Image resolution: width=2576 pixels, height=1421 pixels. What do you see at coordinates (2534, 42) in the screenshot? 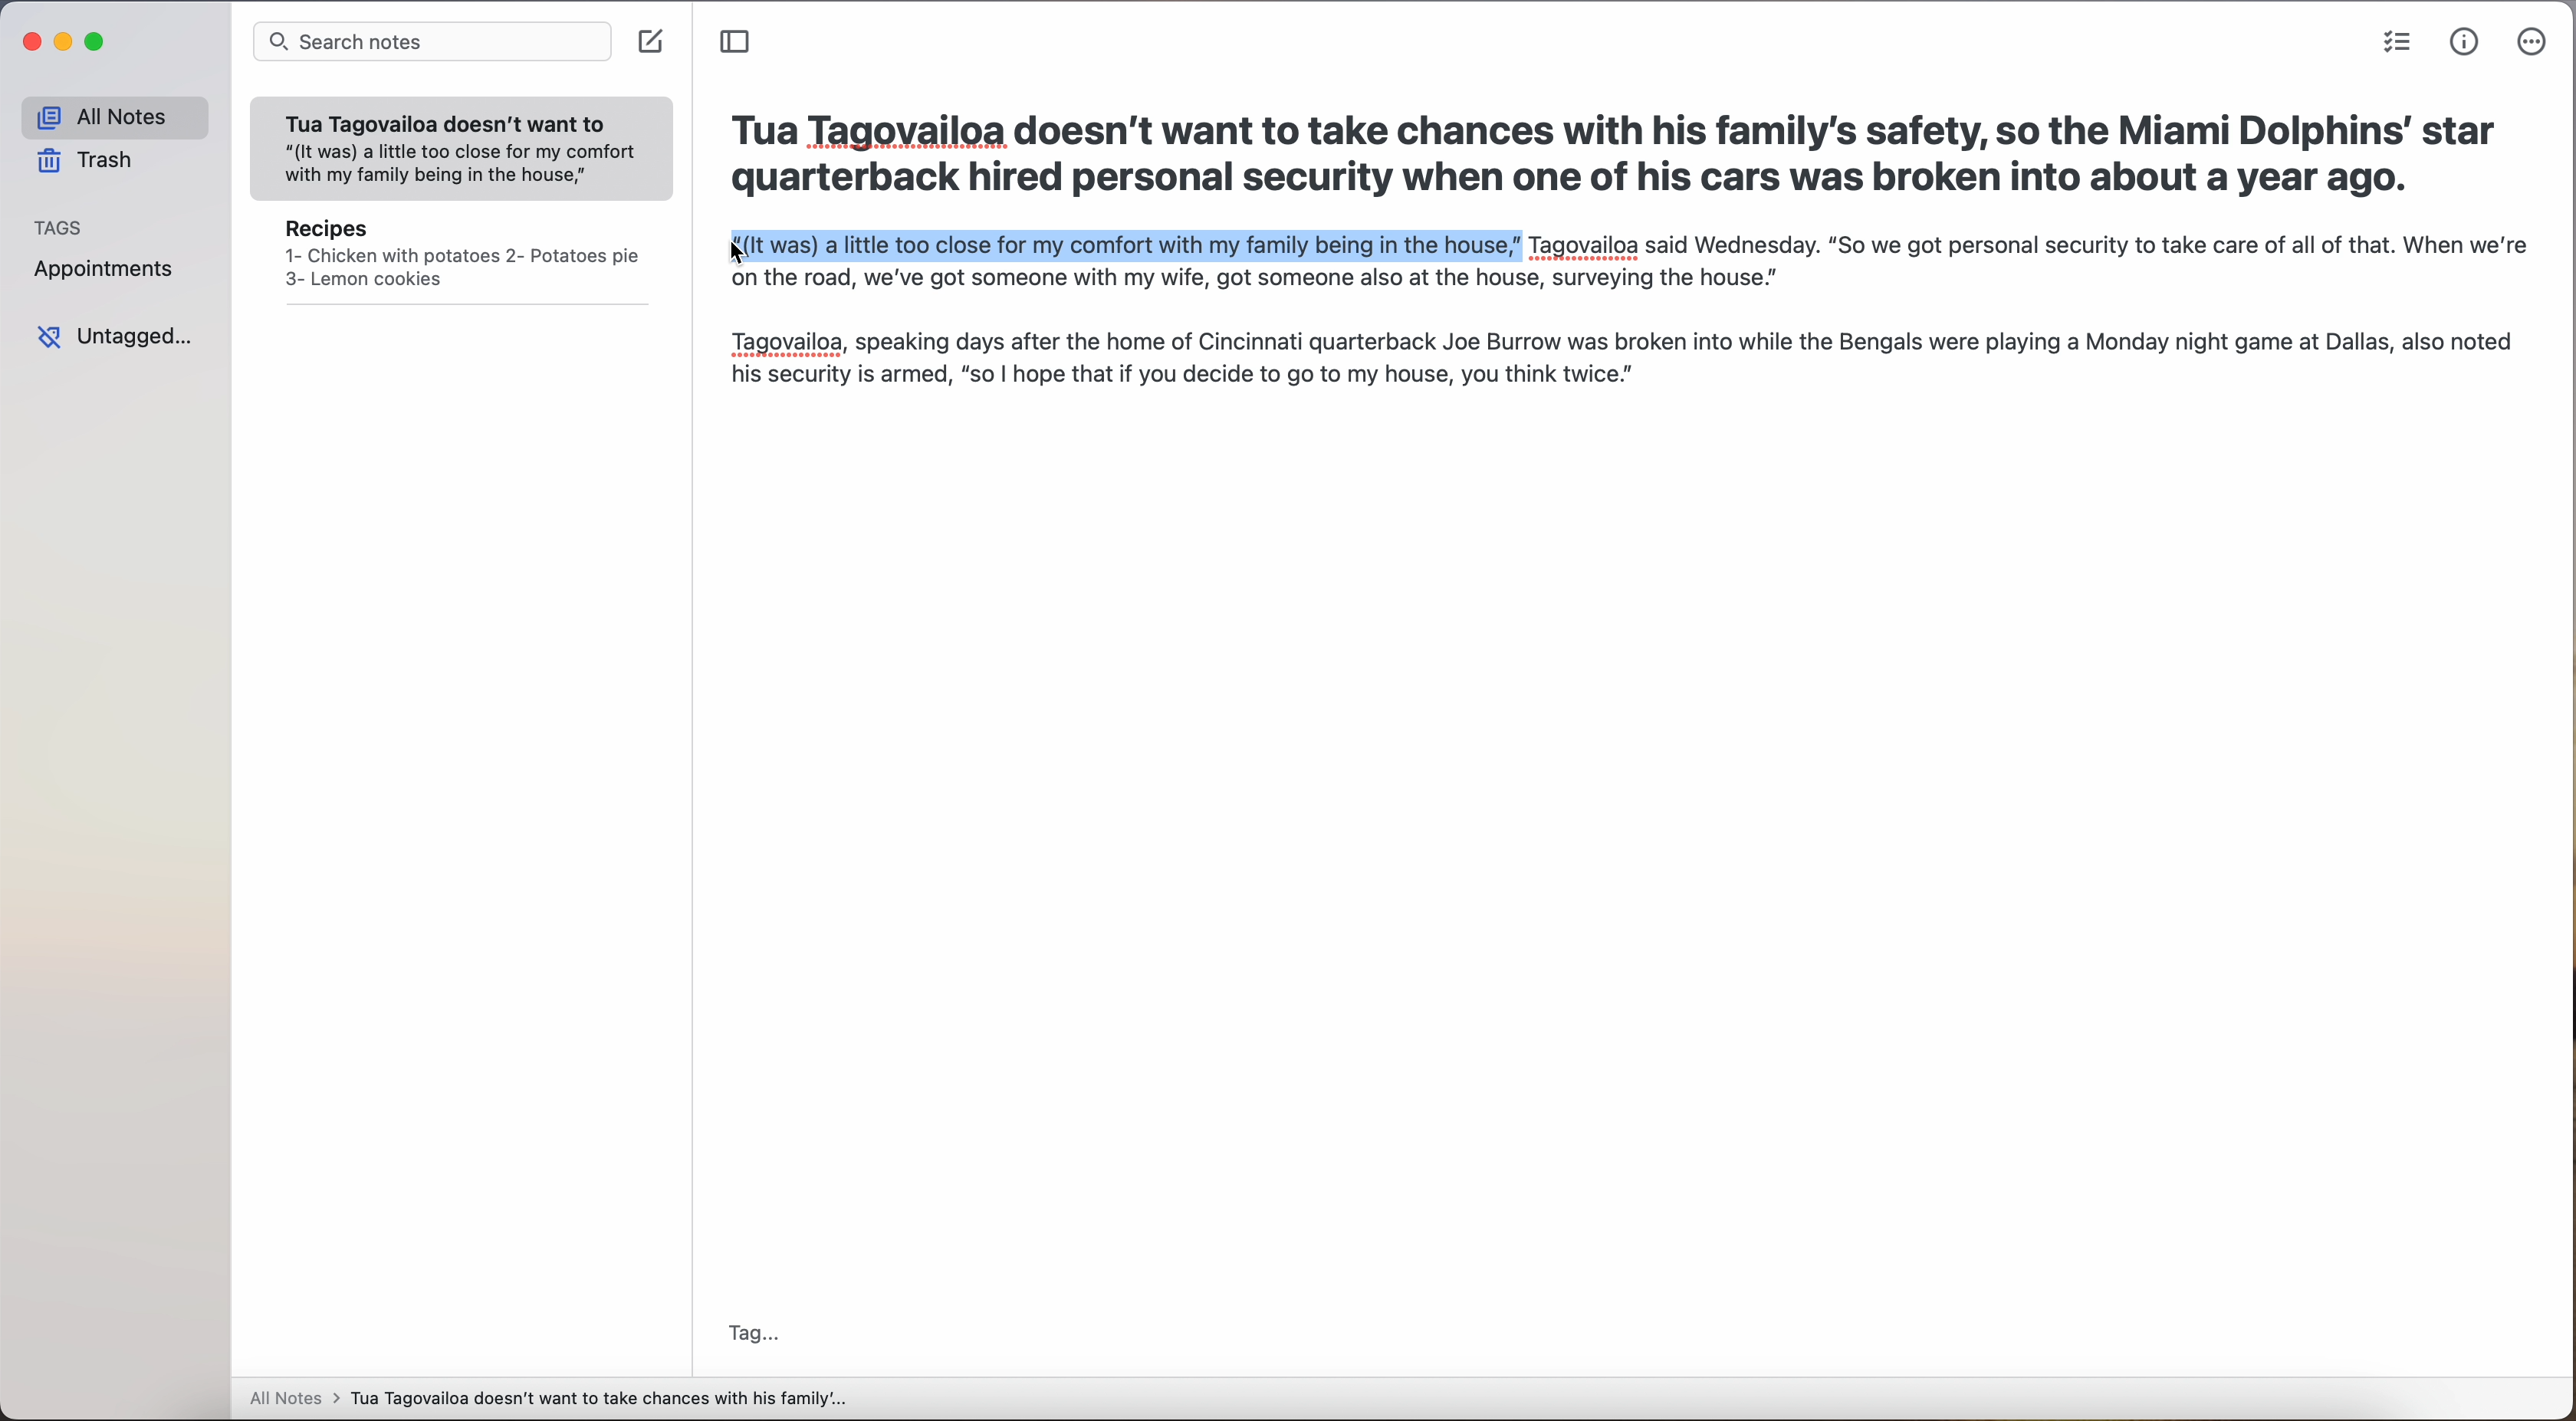
I see `more options` at bounding box center [2534, 42].